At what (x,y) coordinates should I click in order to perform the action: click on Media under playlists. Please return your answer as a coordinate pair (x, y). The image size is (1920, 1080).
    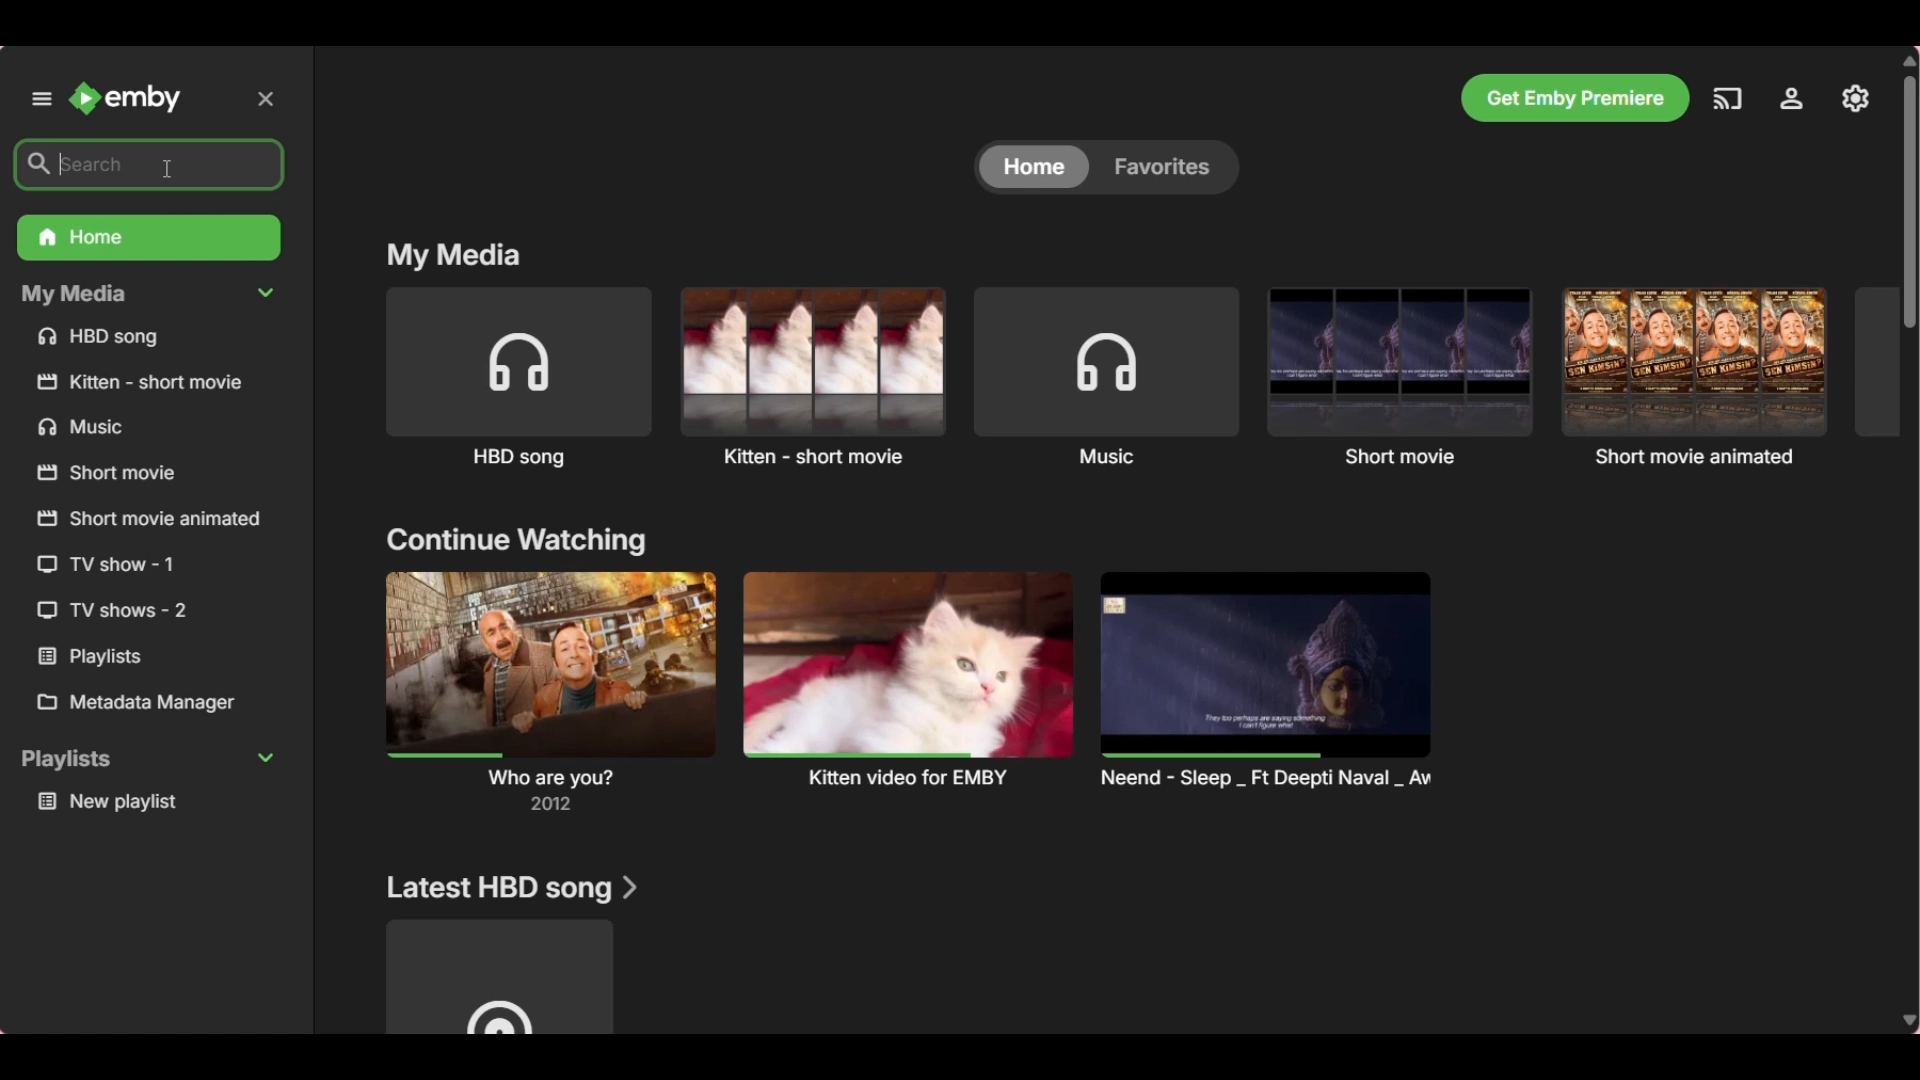
    Looking at the image, I should click on (154, 803).